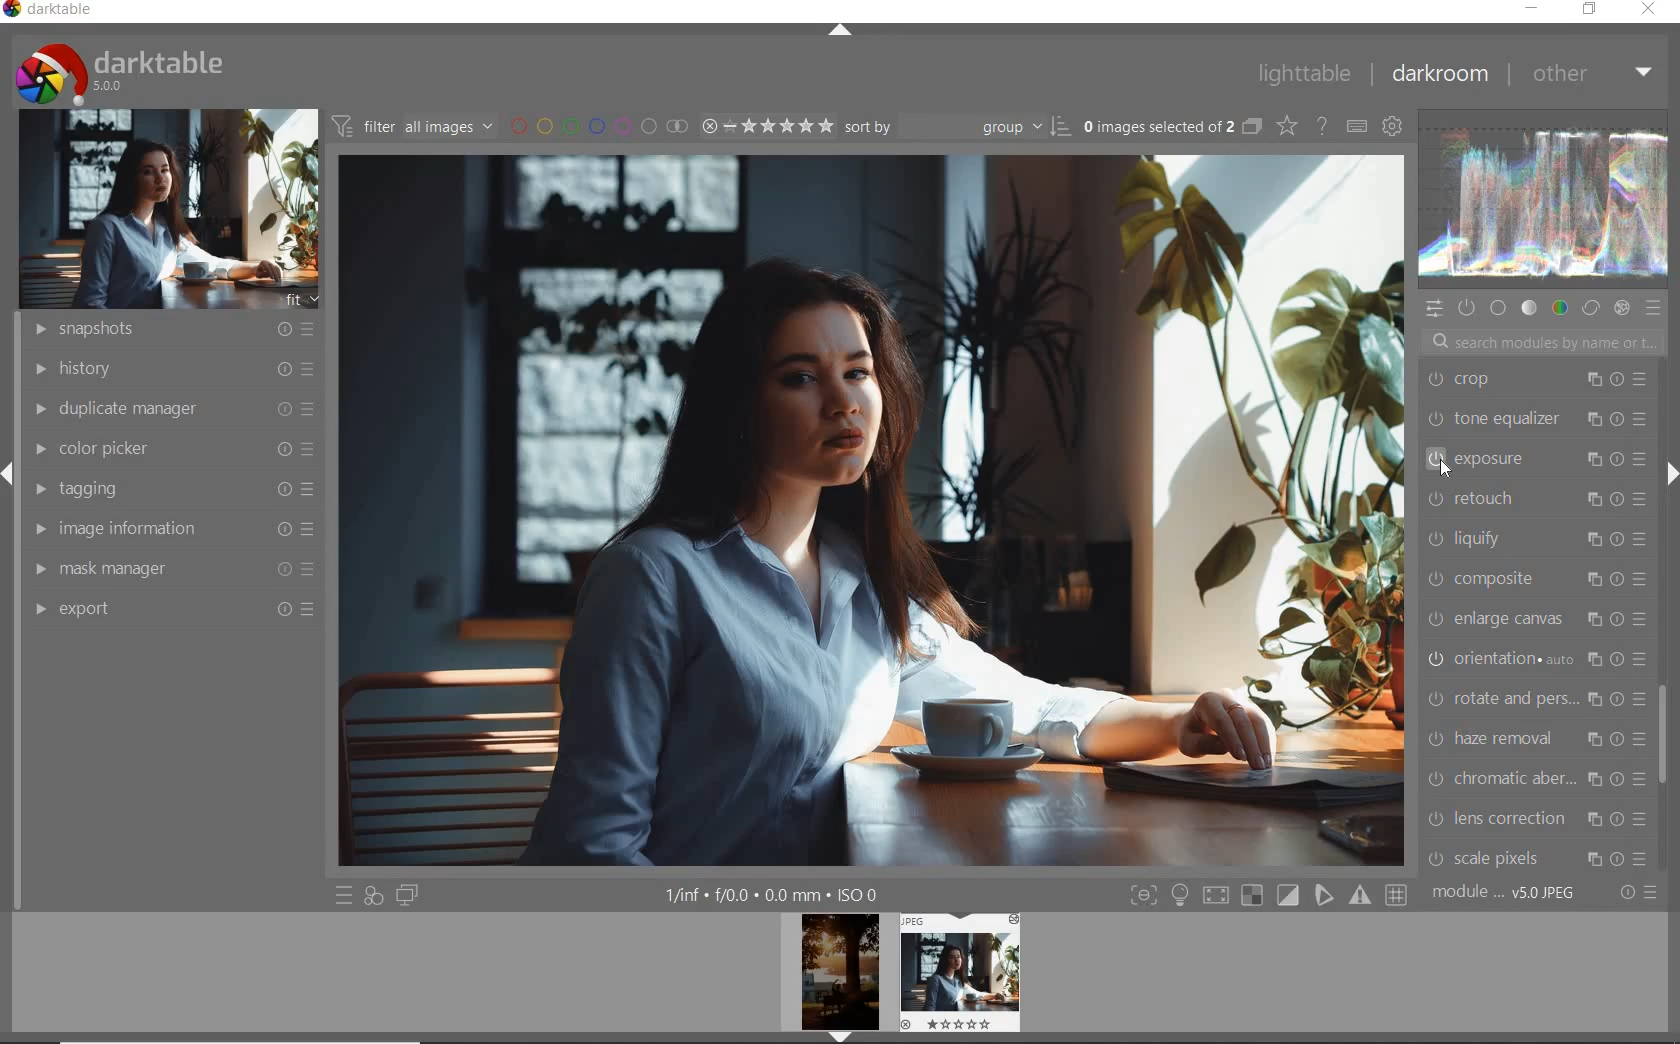  I want to click on SELECTED IMAGE, so click(875, 509).